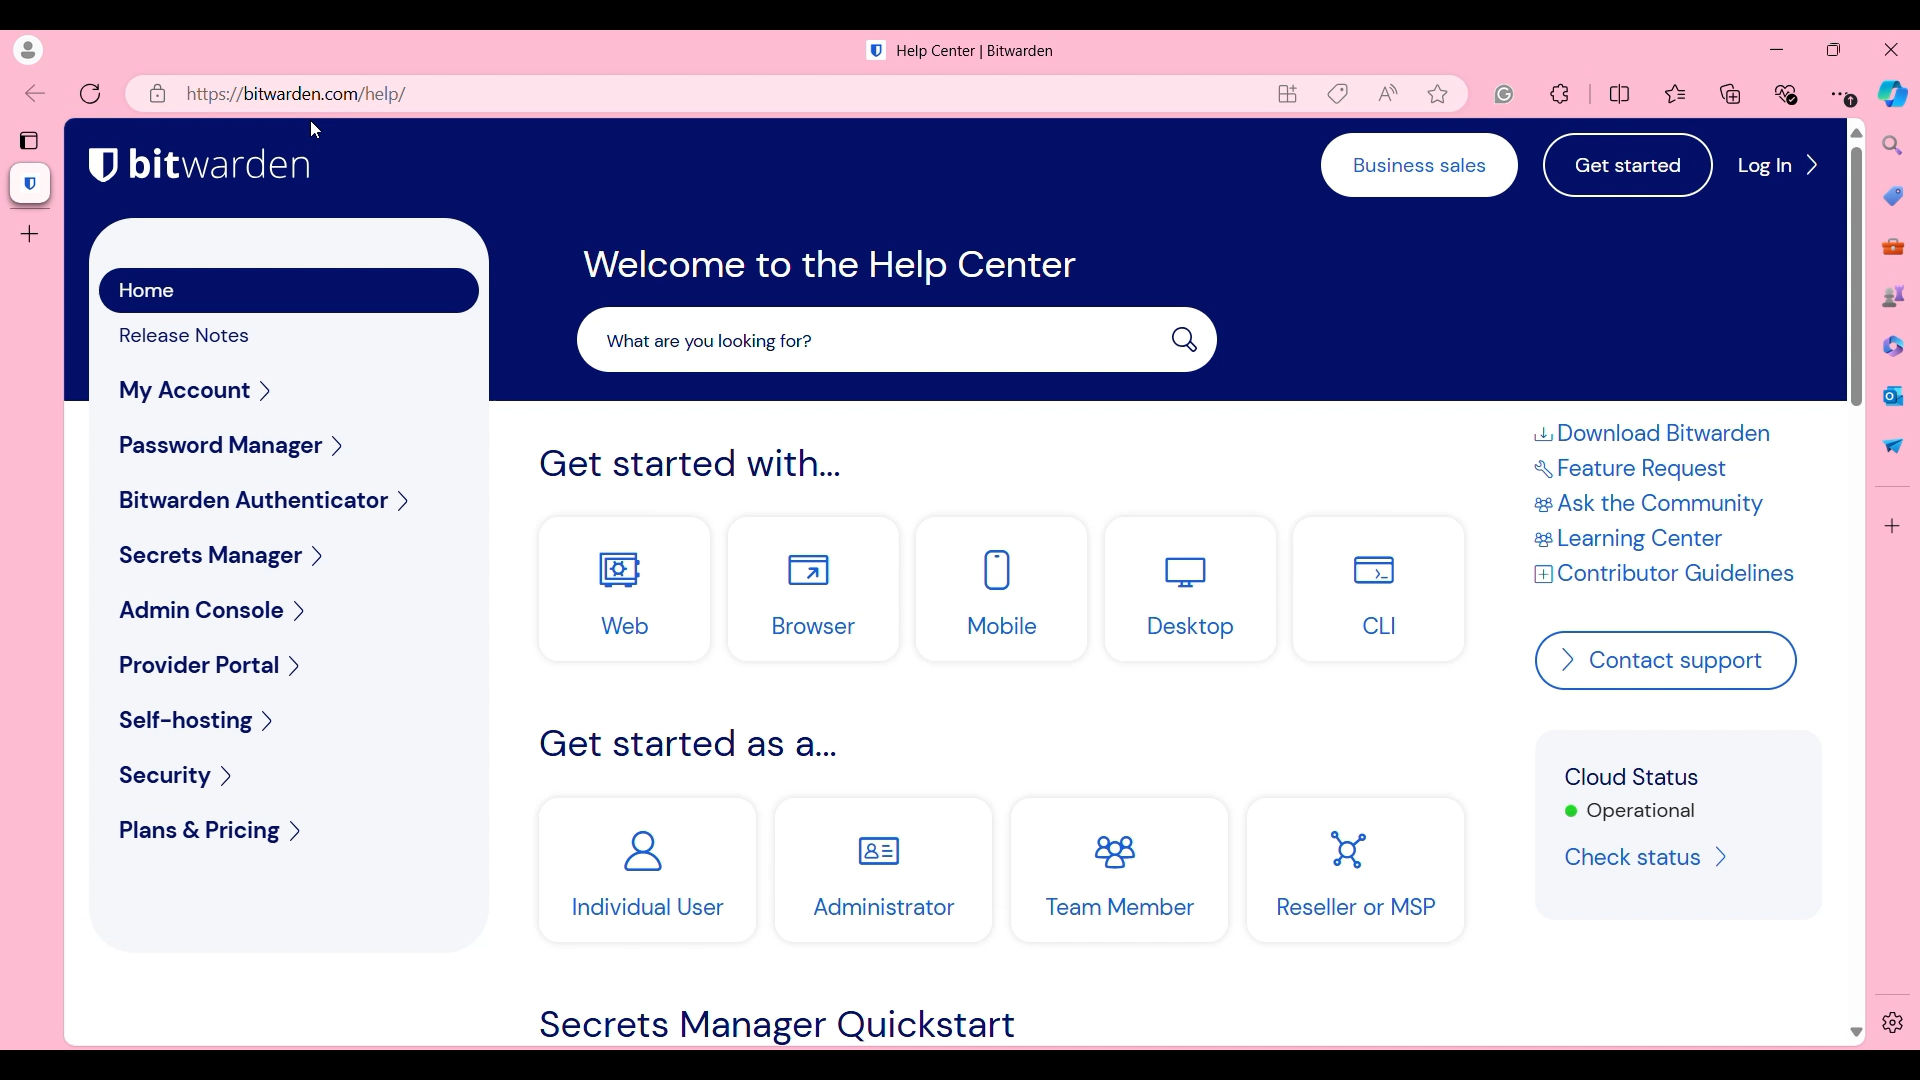  What do you see at coordinates (1646, 539) in the screenshot?
I see `Learning center` at bounding box center [1646, 539].